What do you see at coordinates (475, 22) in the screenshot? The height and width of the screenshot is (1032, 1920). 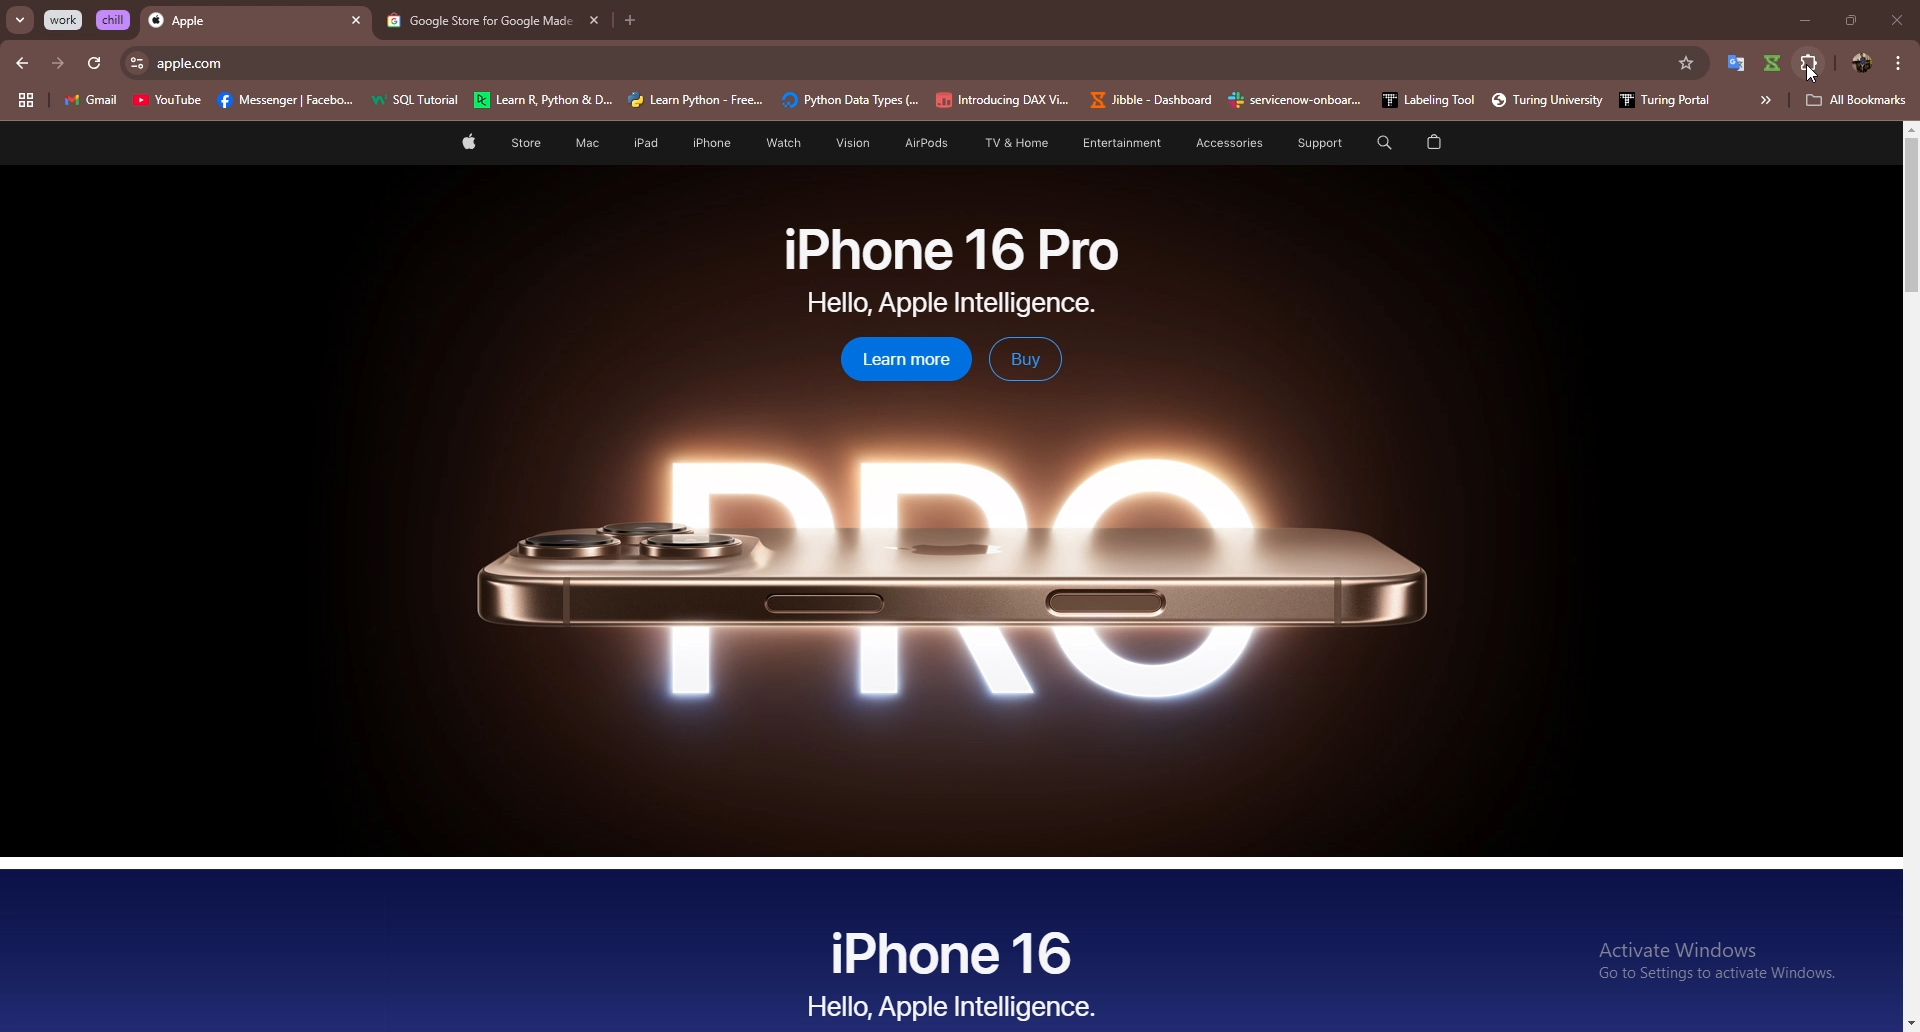 I see `@ Google Store for Google Mad` at bounding box center [475, 22].